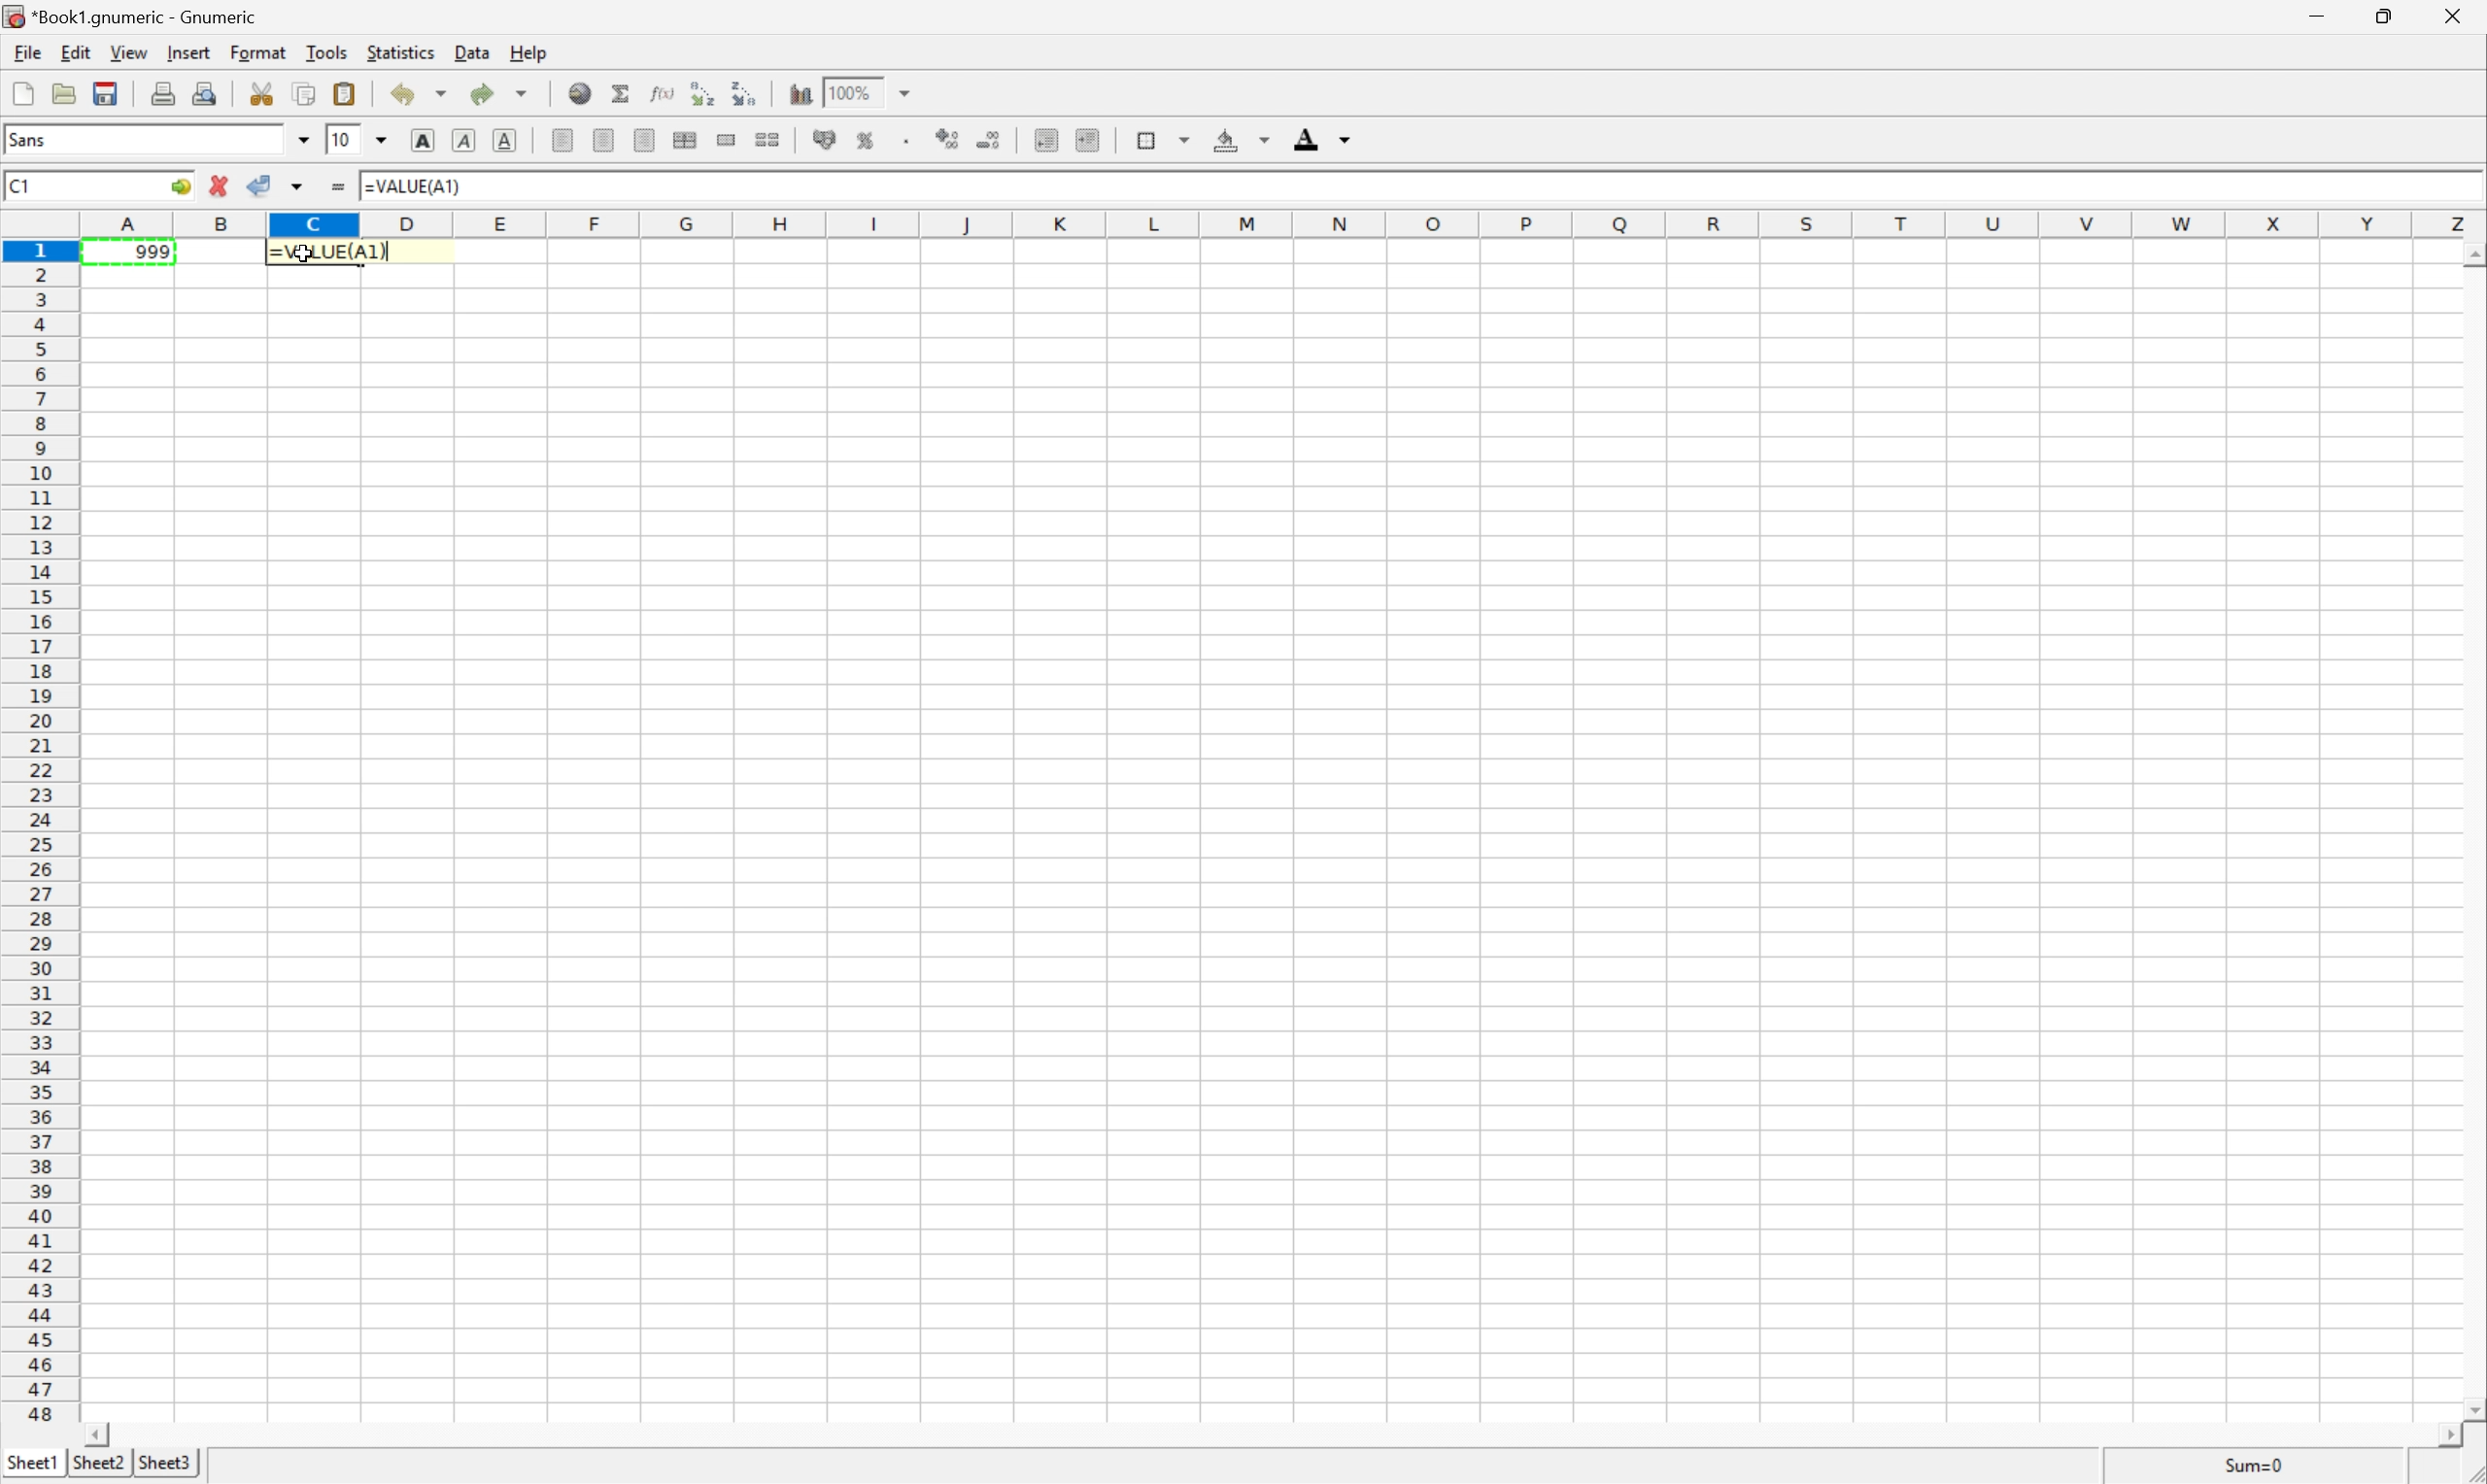 The height and width of the screenshot is (1484, 2487). What do you see at coordinates (163, 1468) in the screenshot?
I see `sheet3` at bounding box center [163, 1468].